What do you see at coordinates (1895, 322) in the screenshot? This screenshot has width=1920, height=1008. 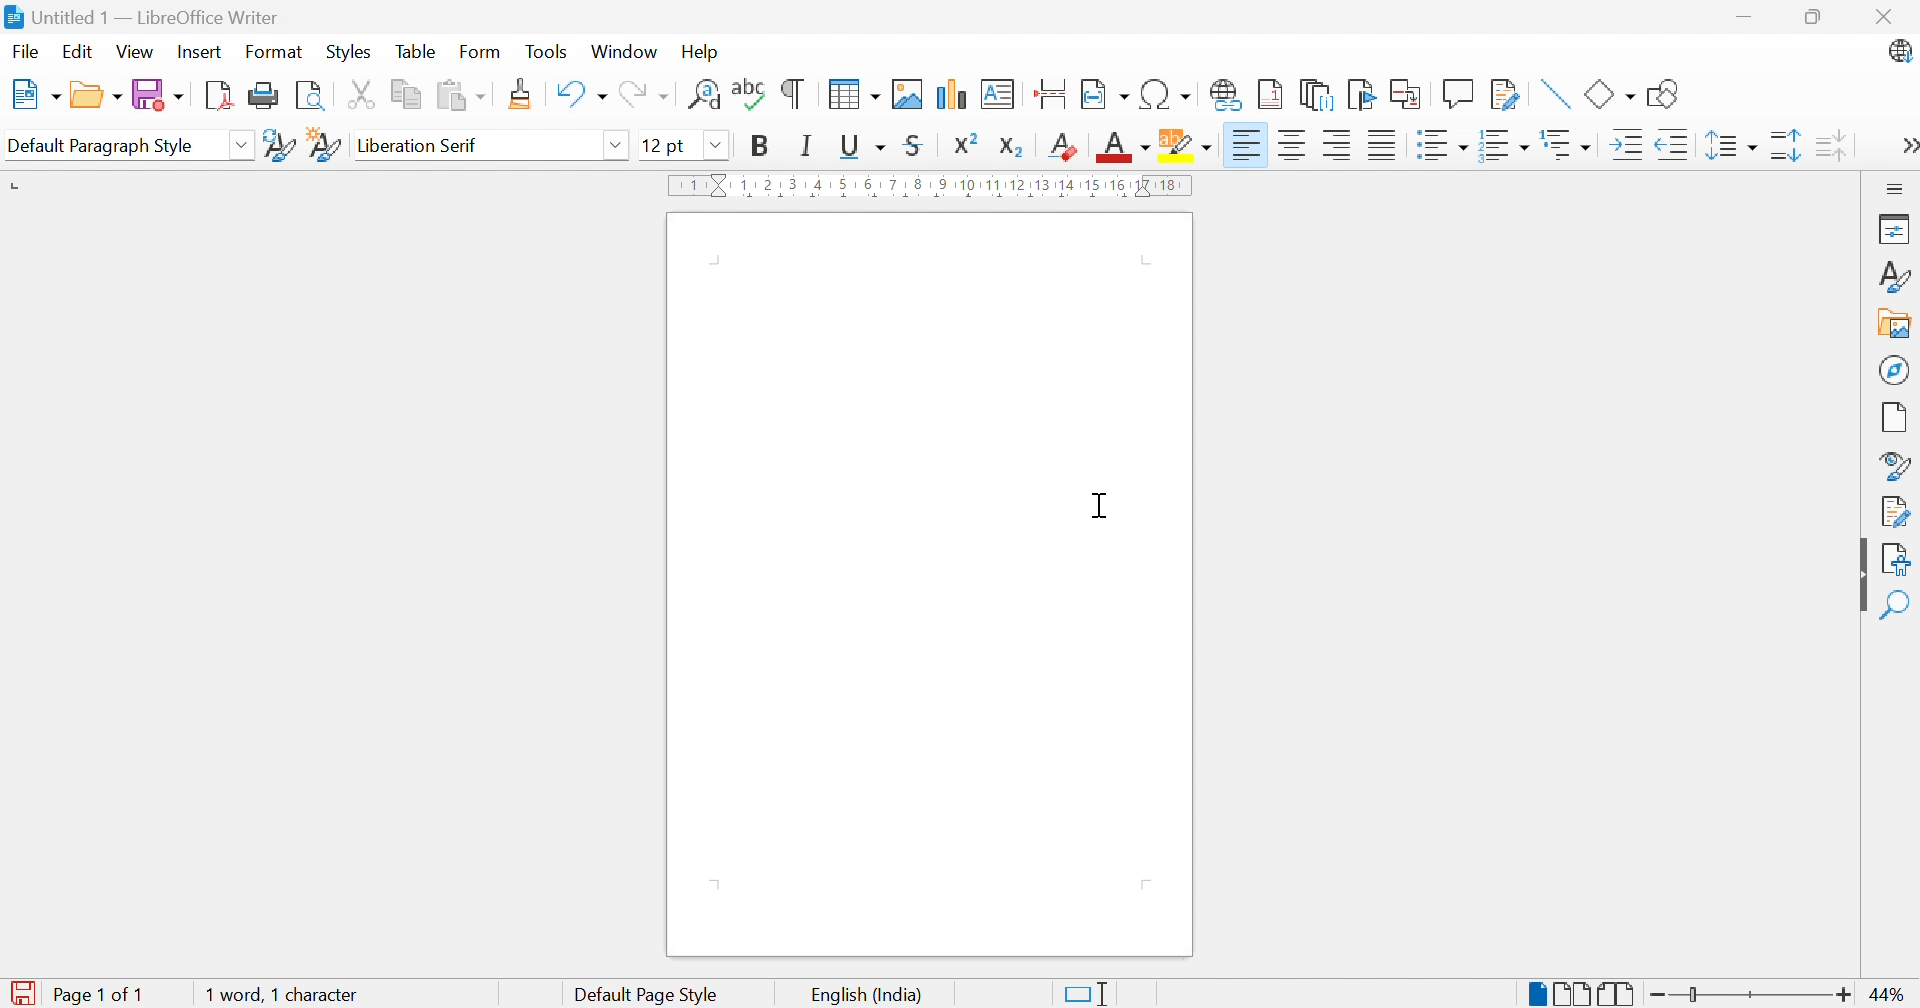 I see `Gallery` at bounding box center [1895, 322].